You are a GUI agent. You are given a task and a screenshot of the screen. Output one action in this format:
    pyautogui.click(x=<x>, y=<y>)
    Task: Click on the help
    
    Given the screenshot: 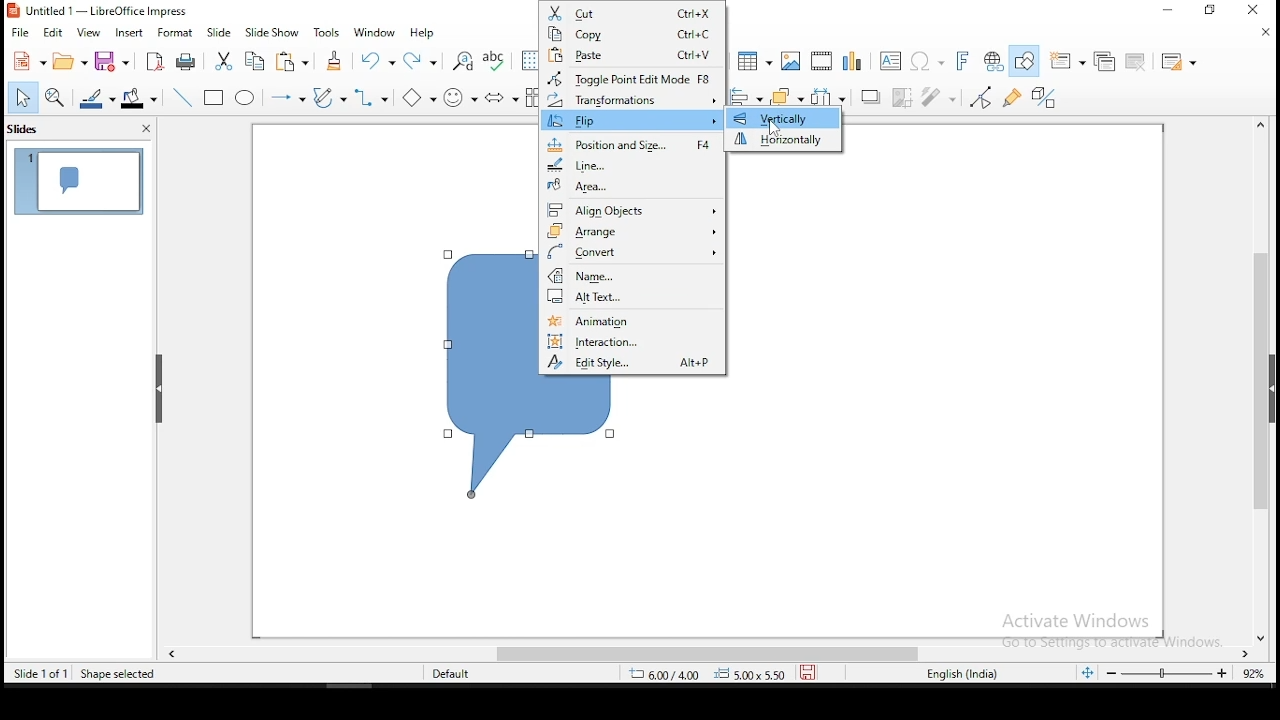 What is the action you would take?
    pyautogui.click(x=423, y=34)
    